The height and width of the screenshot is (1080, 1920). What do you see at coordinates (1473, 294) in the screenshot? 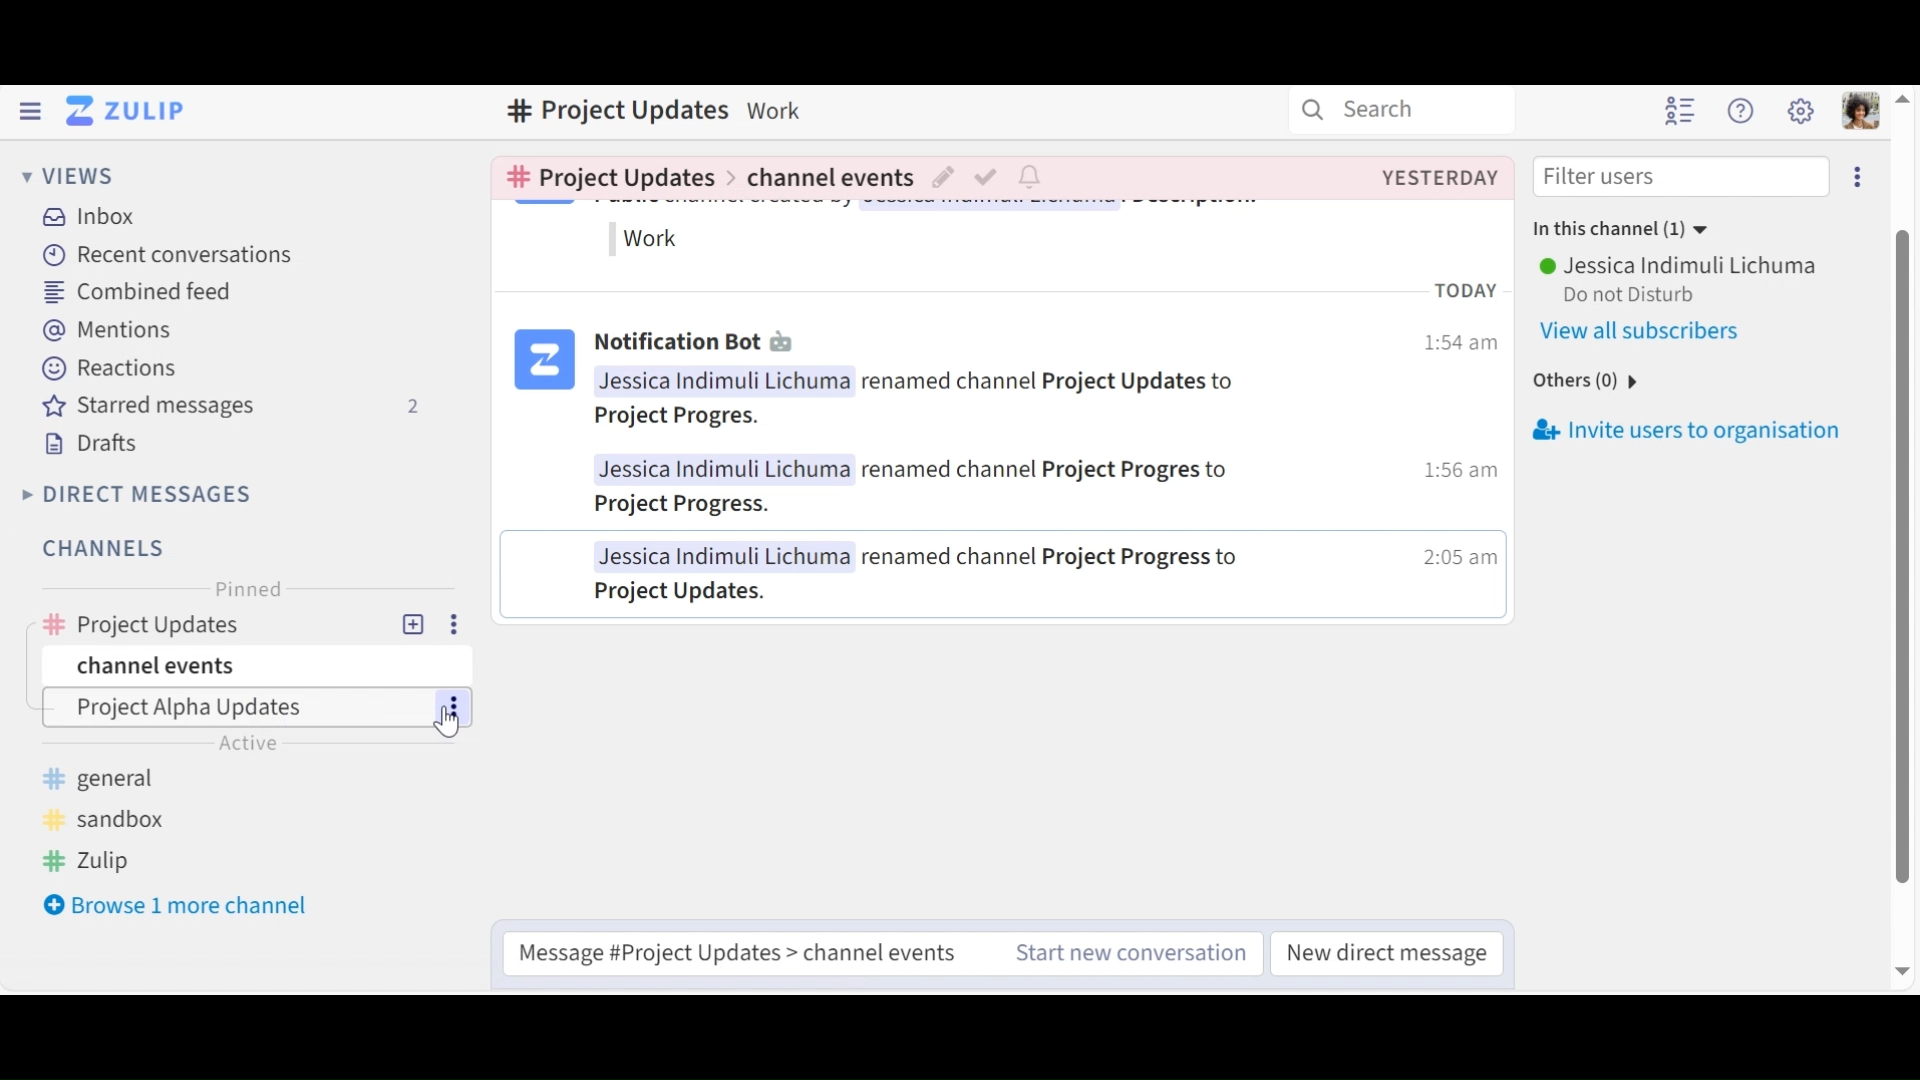
I see `TODAY` at bounding box center [1473, 294].